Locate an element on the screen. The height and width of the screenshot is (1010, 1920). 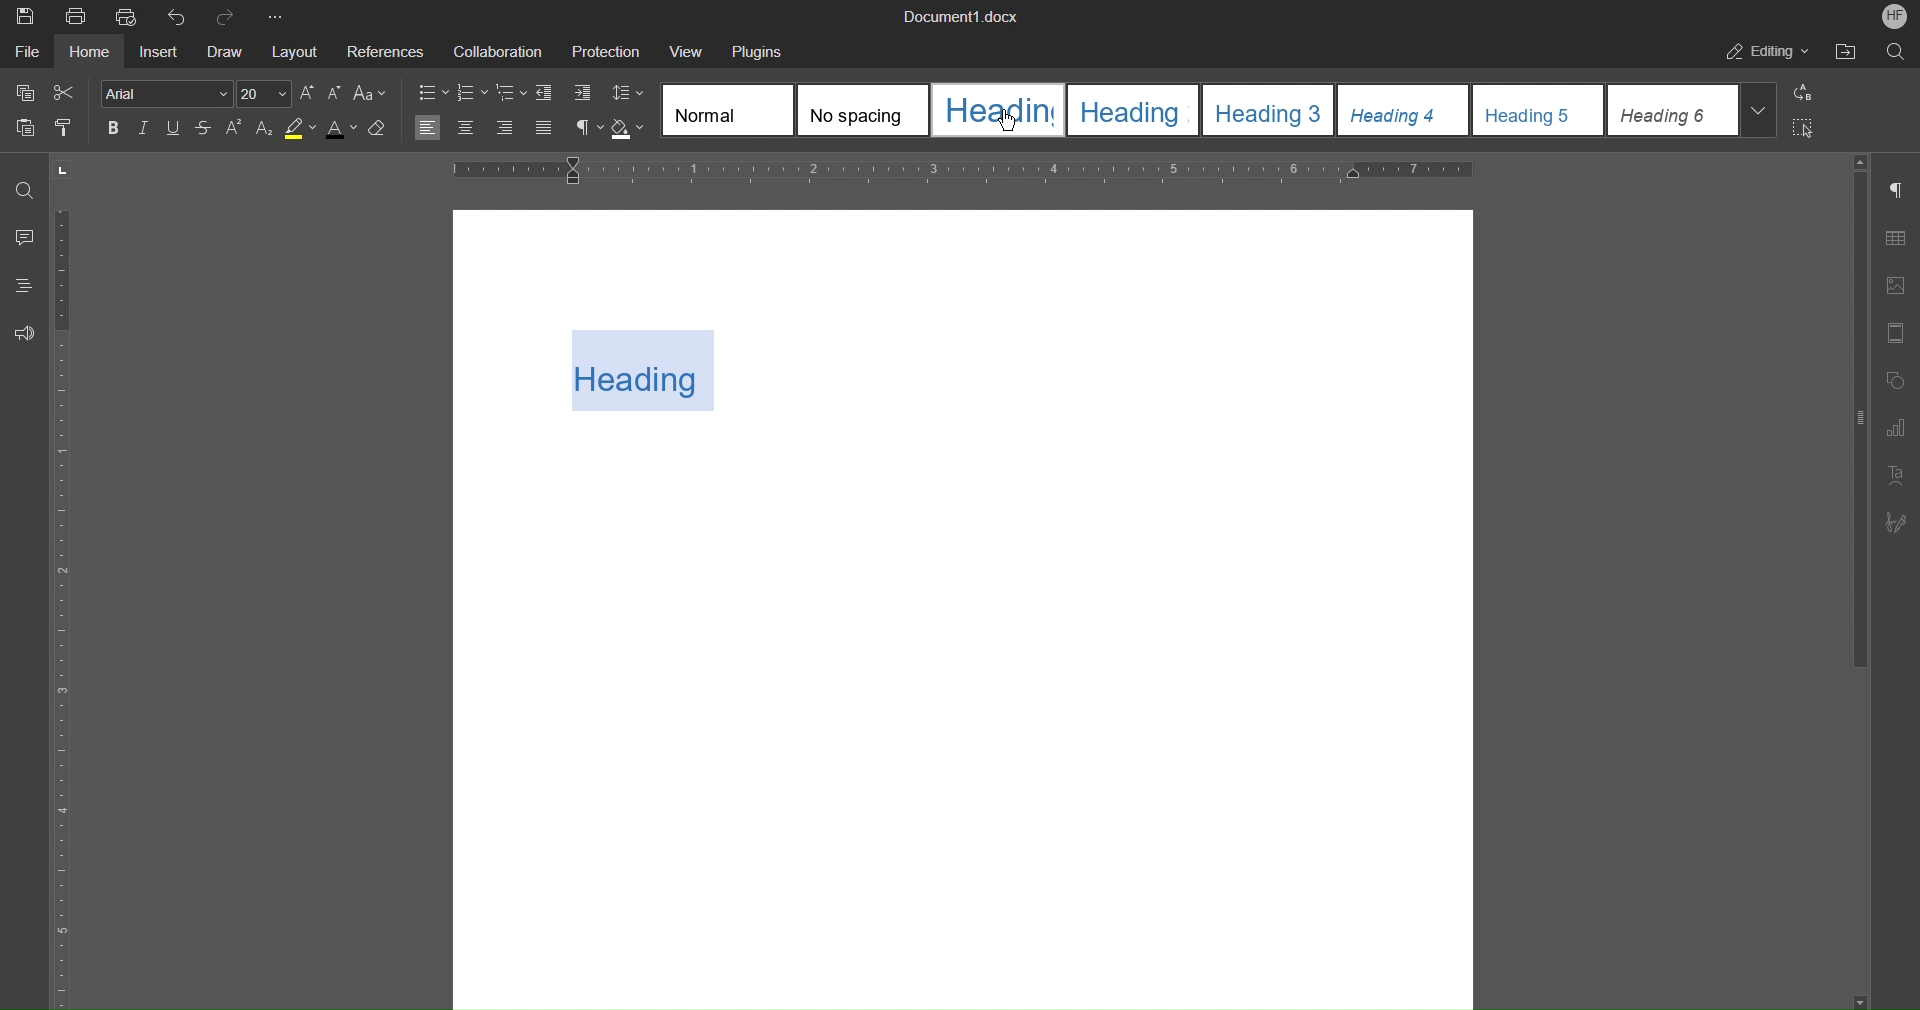
Centre Align is located at coordinates (468, 128).